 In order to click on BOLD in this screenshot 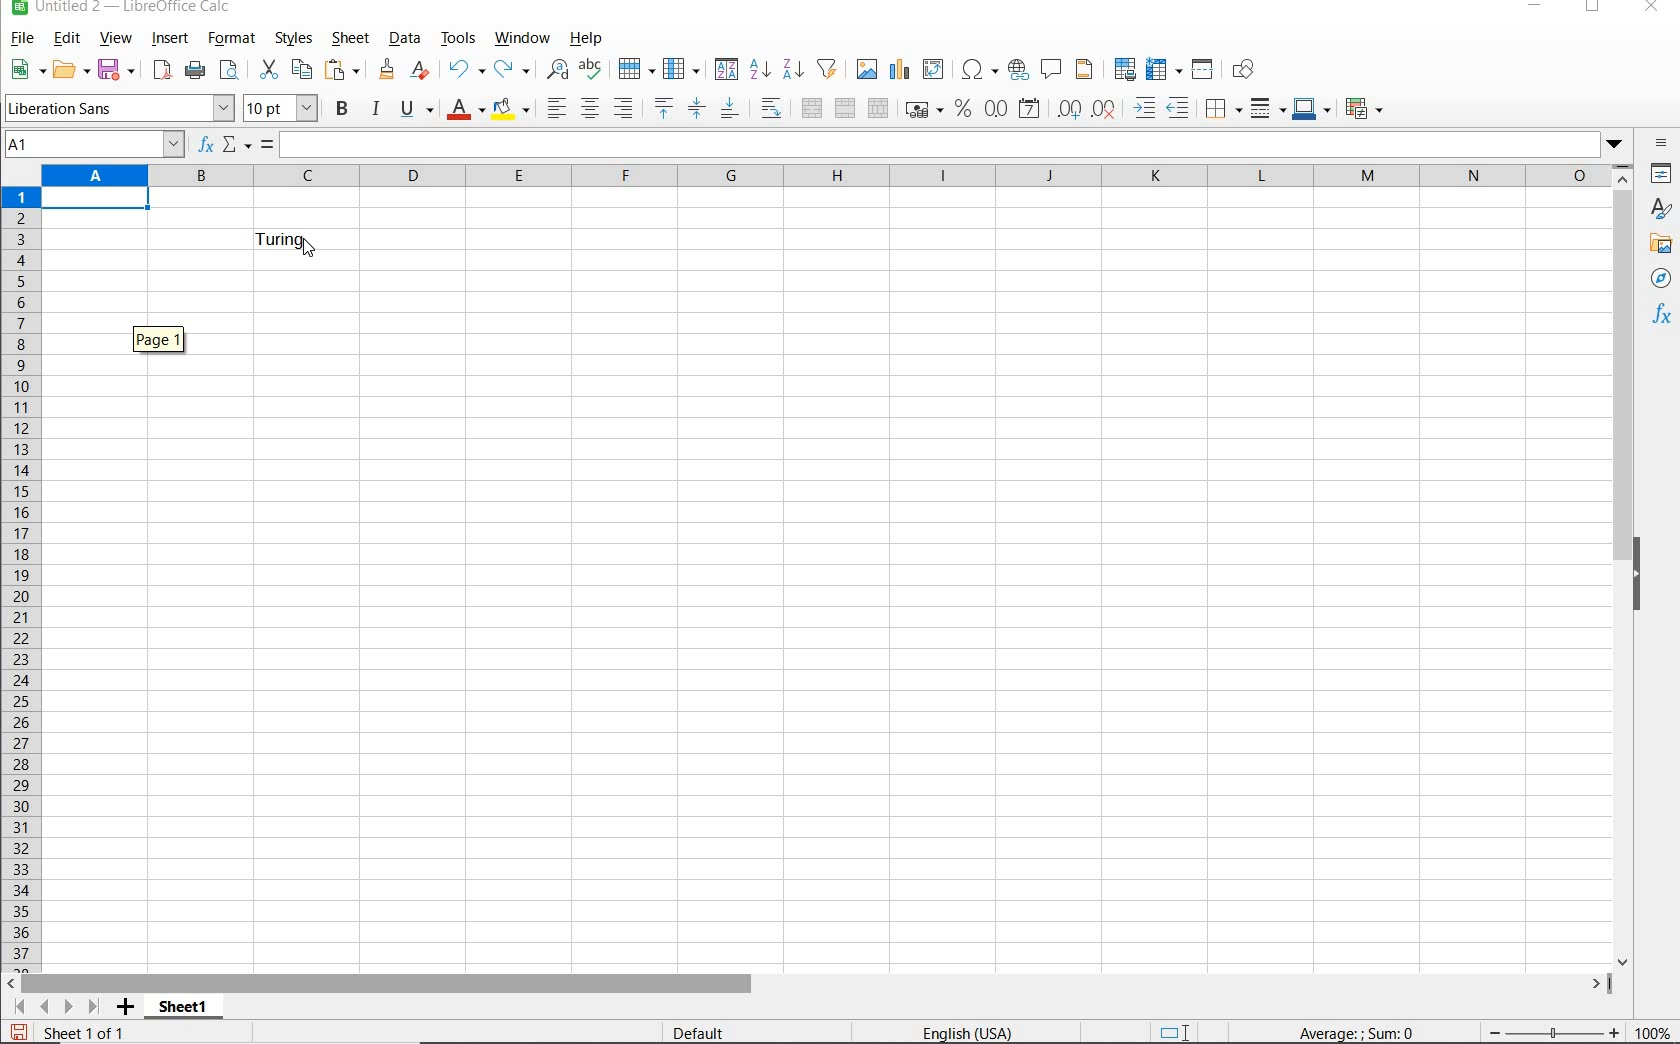, I will do `click(345, 107)`.